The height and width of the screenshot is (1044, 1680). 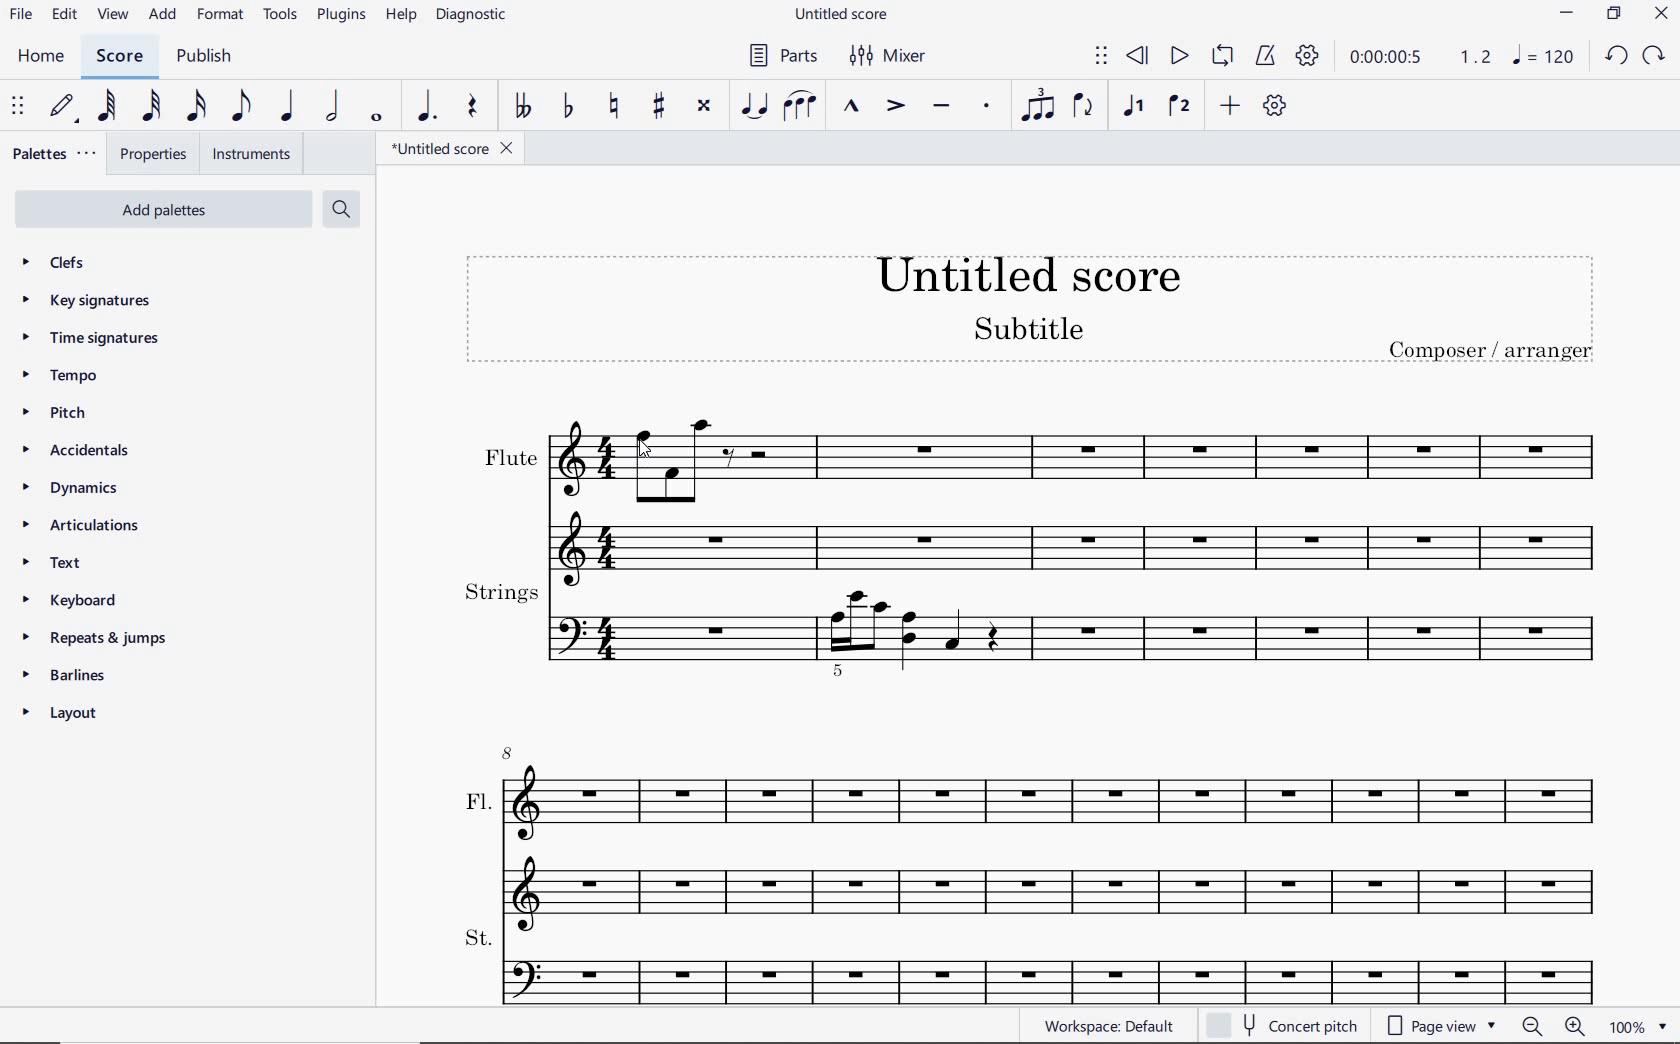 I want to click on TIE, so click(x=753, y=103).